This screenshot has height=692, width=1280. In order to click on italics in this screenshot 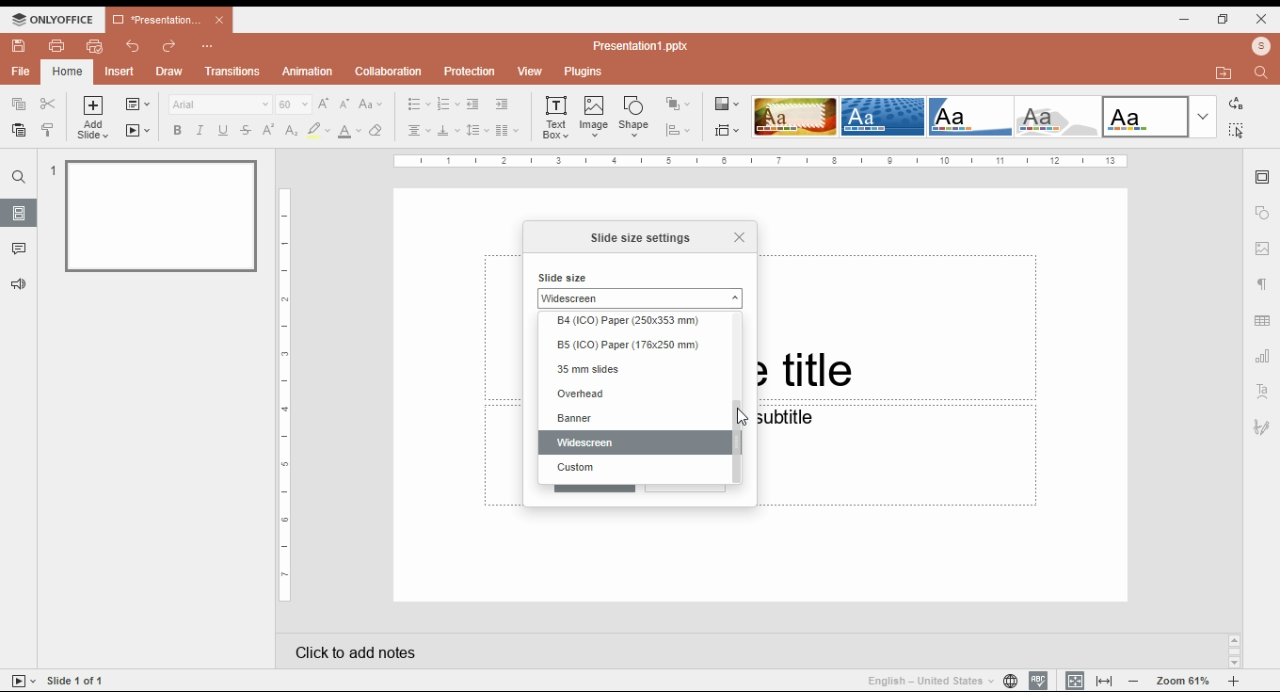, I will do `click(198, 130)`.